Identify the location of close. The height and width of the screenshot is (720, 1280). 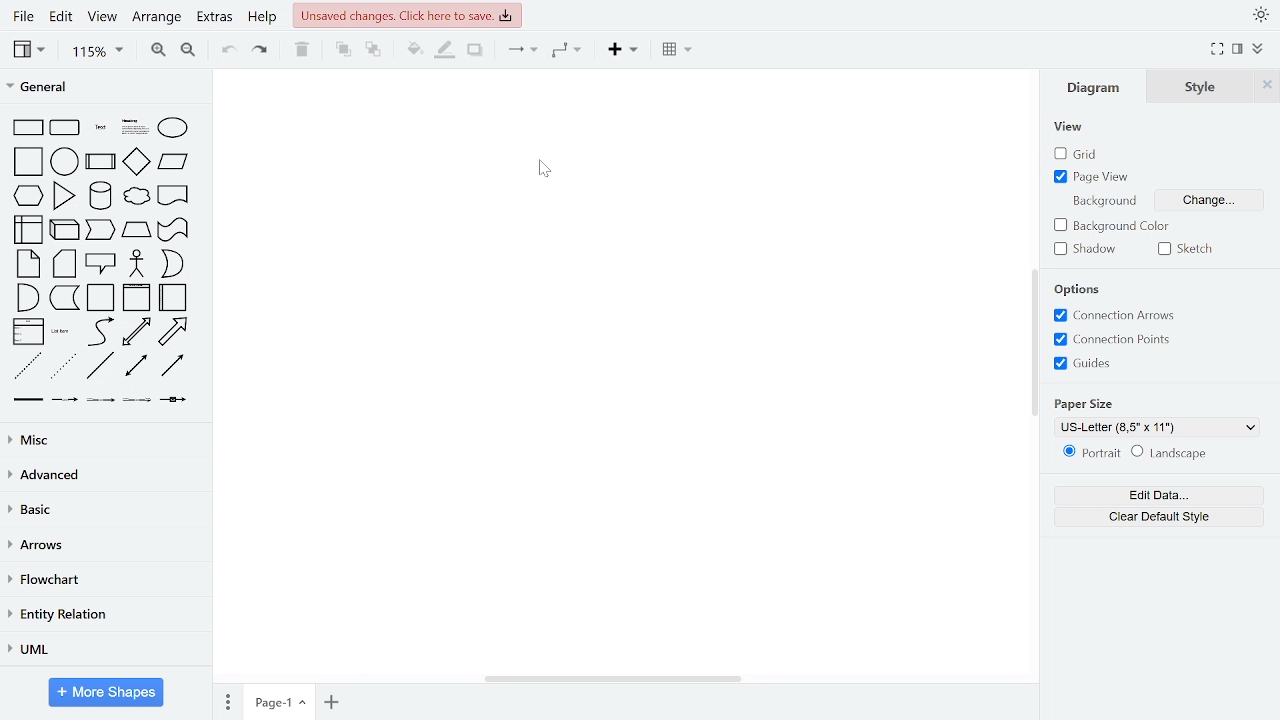
(1269, 86).